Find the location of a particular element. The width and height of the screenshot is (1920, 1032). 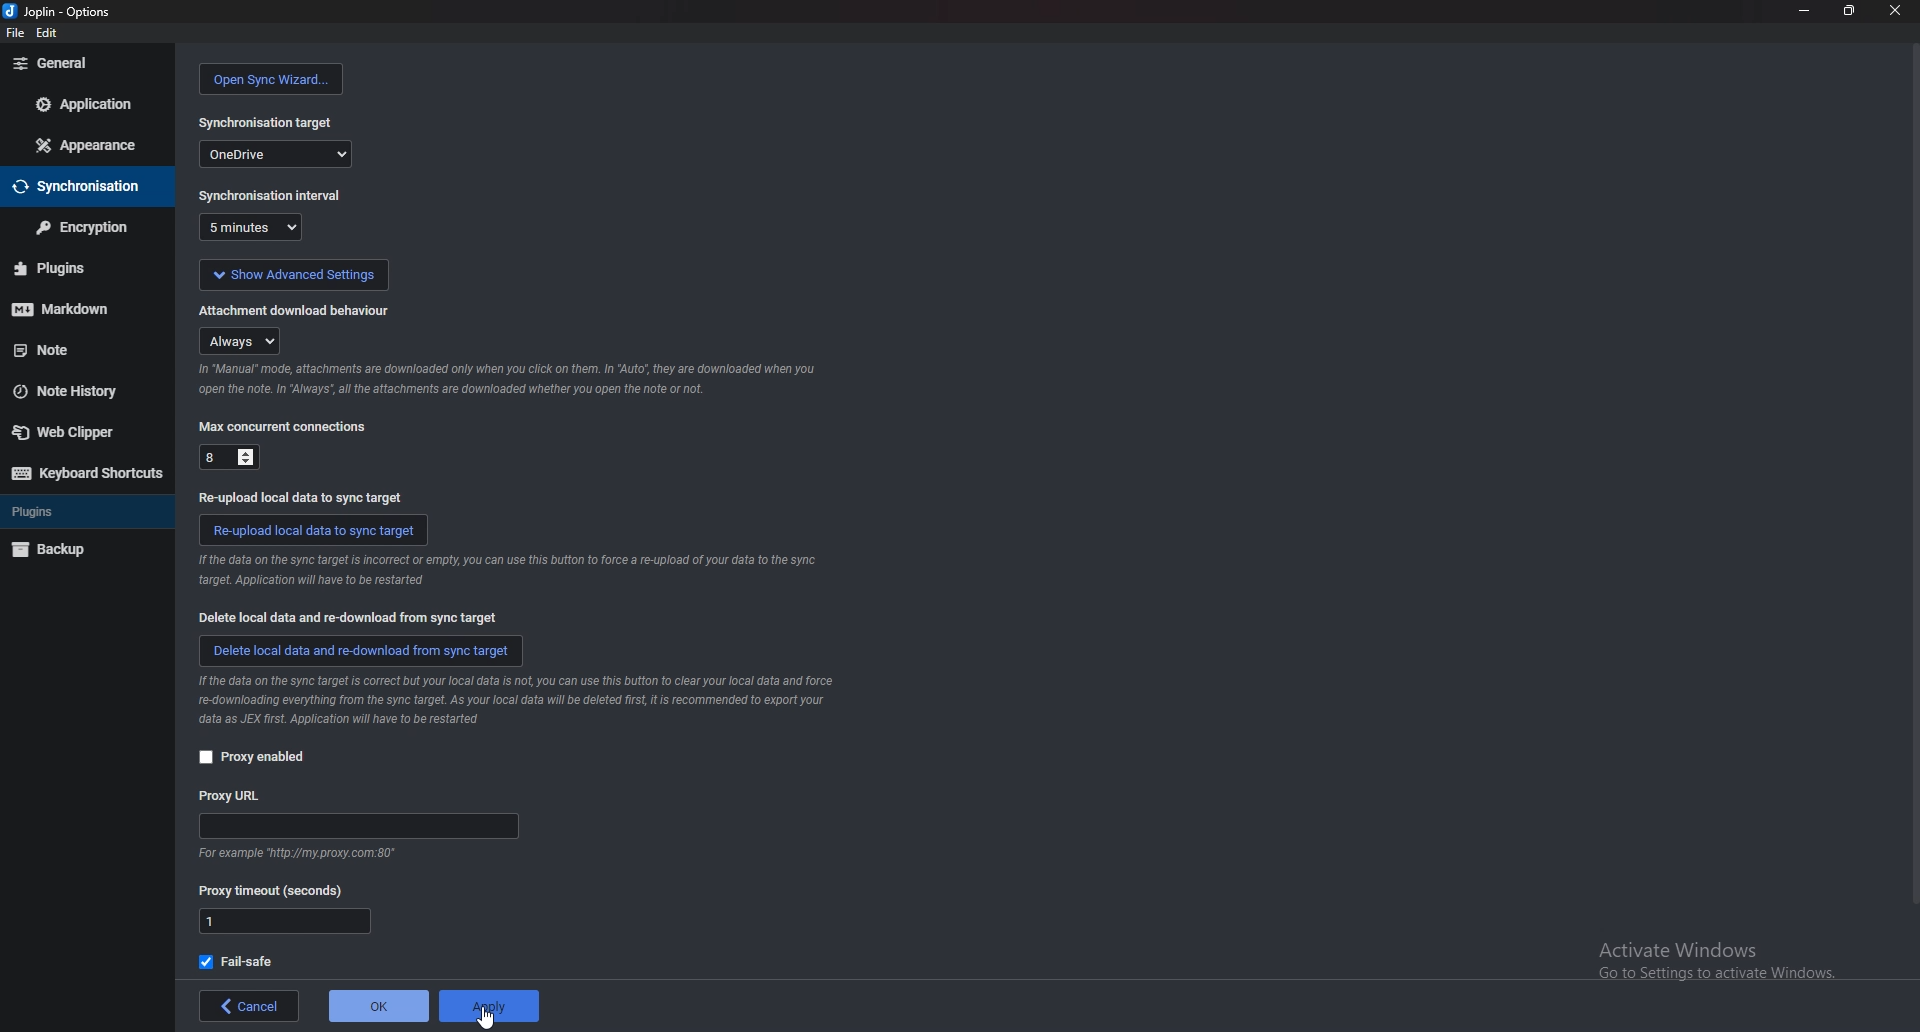

reupload local disk is located at coordinates (304, 498).